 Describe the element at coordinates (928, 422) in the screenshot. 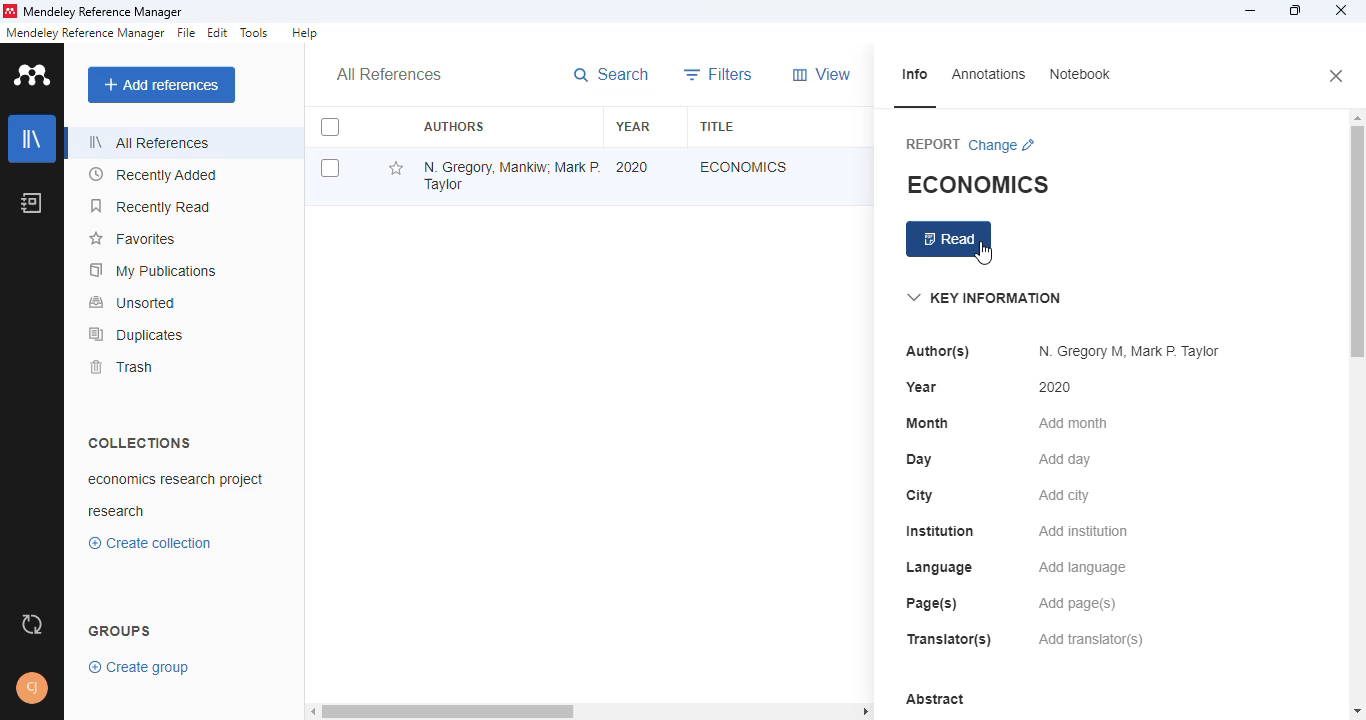

I see `month` at that location.